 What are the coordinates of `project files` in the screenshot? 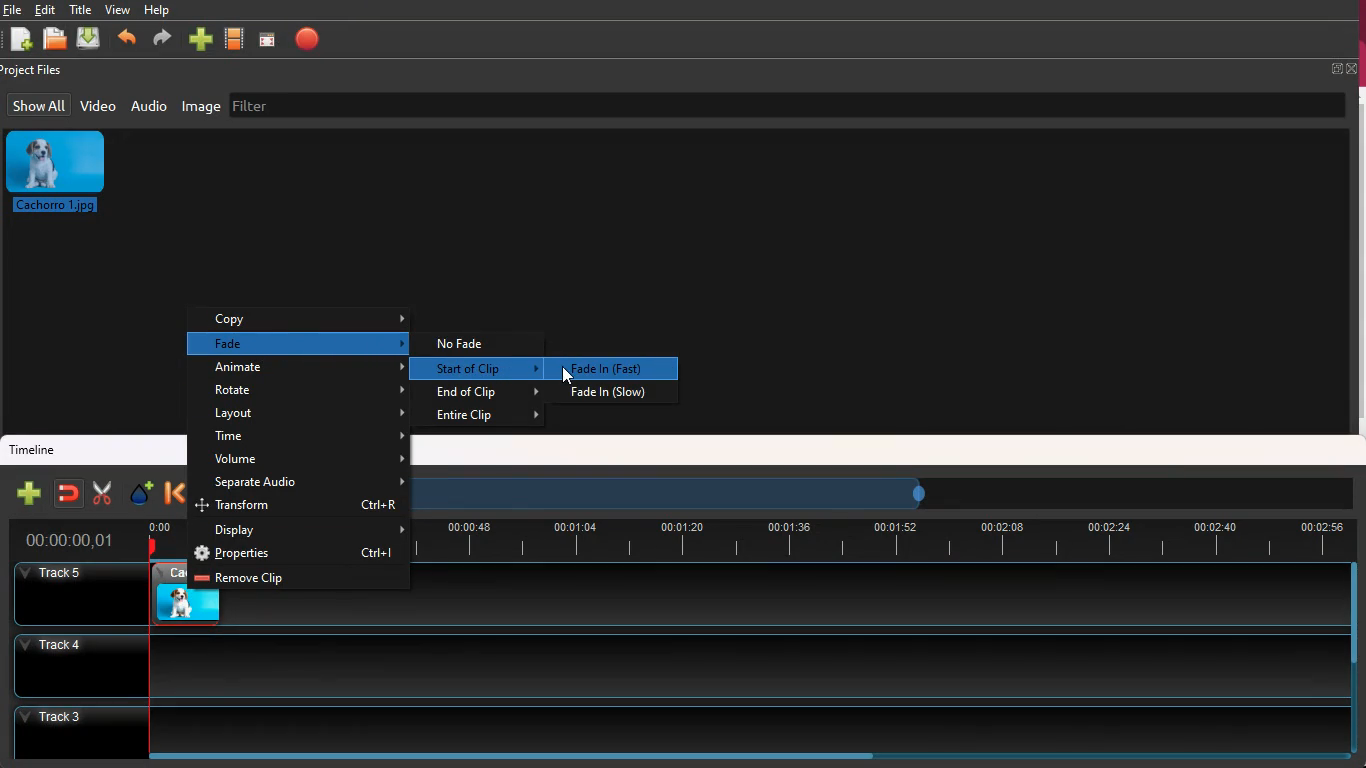 It's located at (40, 70).